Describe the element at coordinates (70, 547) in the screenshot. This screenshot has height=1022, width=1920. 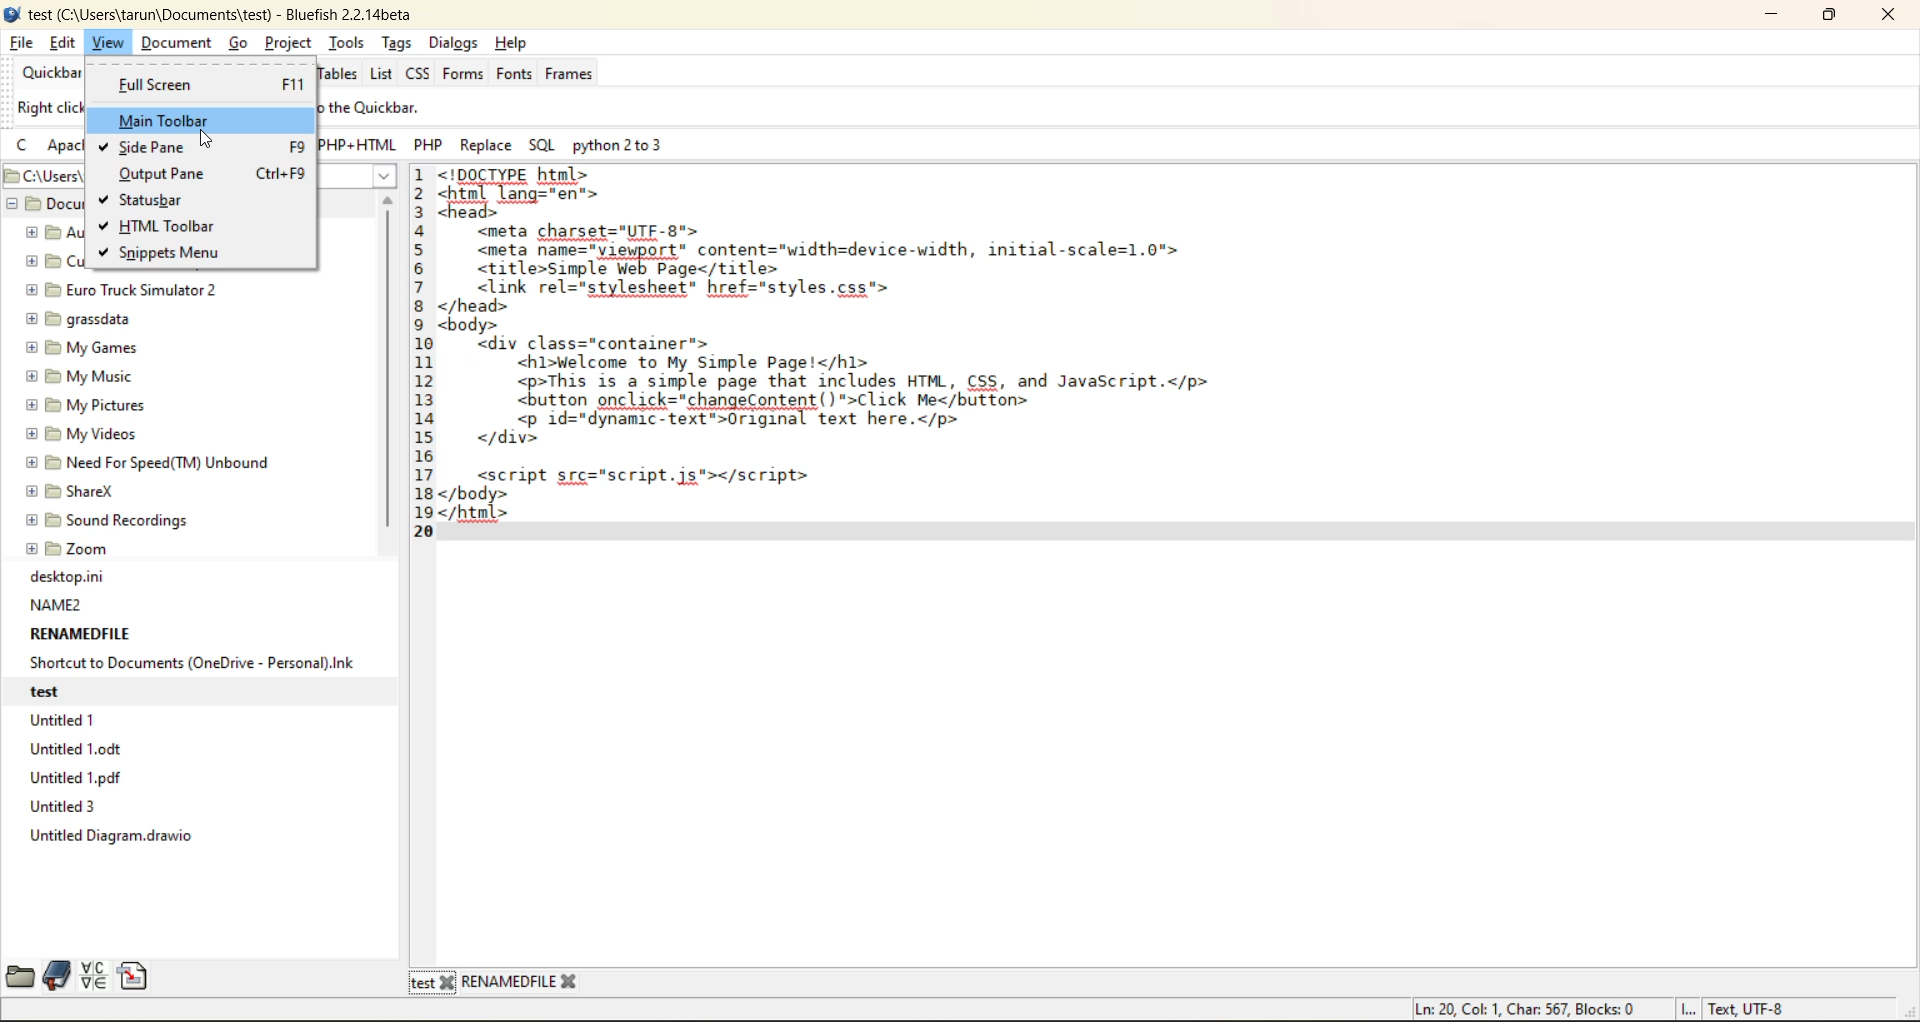
I see `@ 9 Zoom` at that location.